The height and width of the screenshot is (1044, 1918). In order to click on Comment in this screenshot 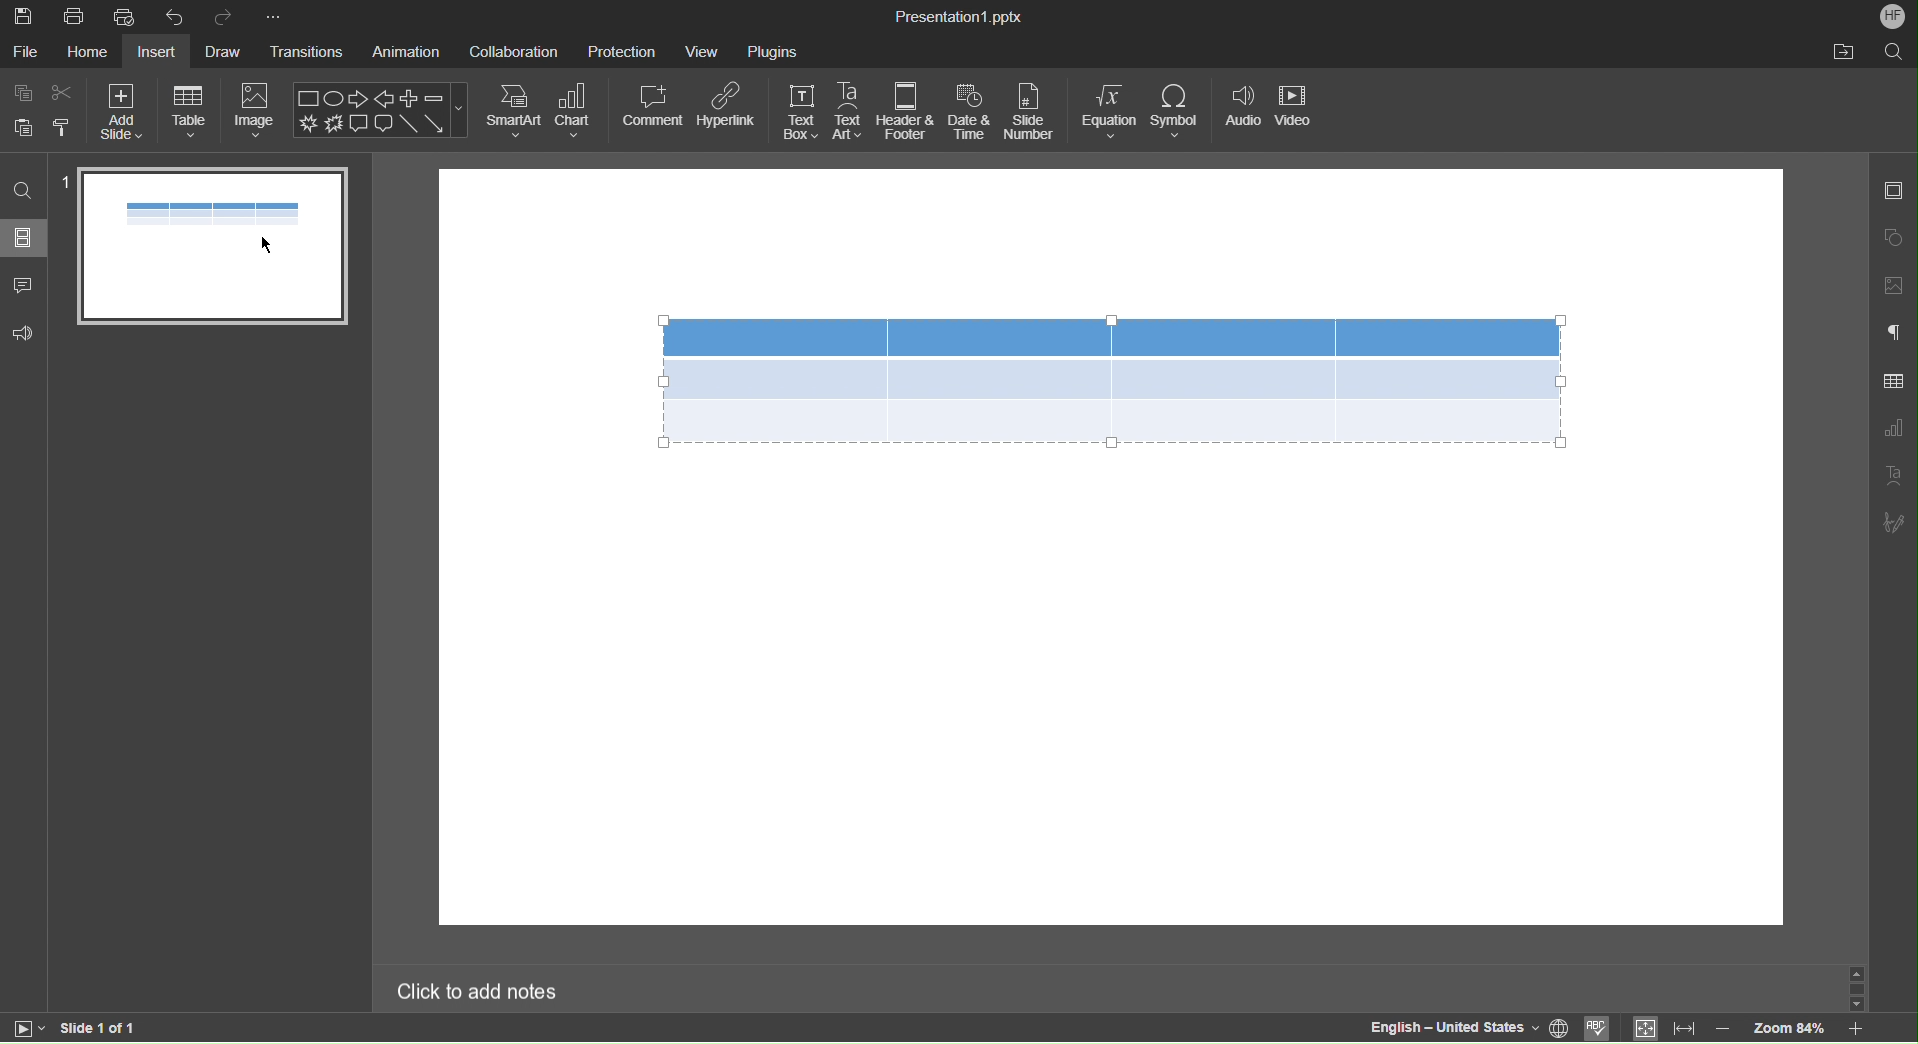, I will do `click(654, 107)`.